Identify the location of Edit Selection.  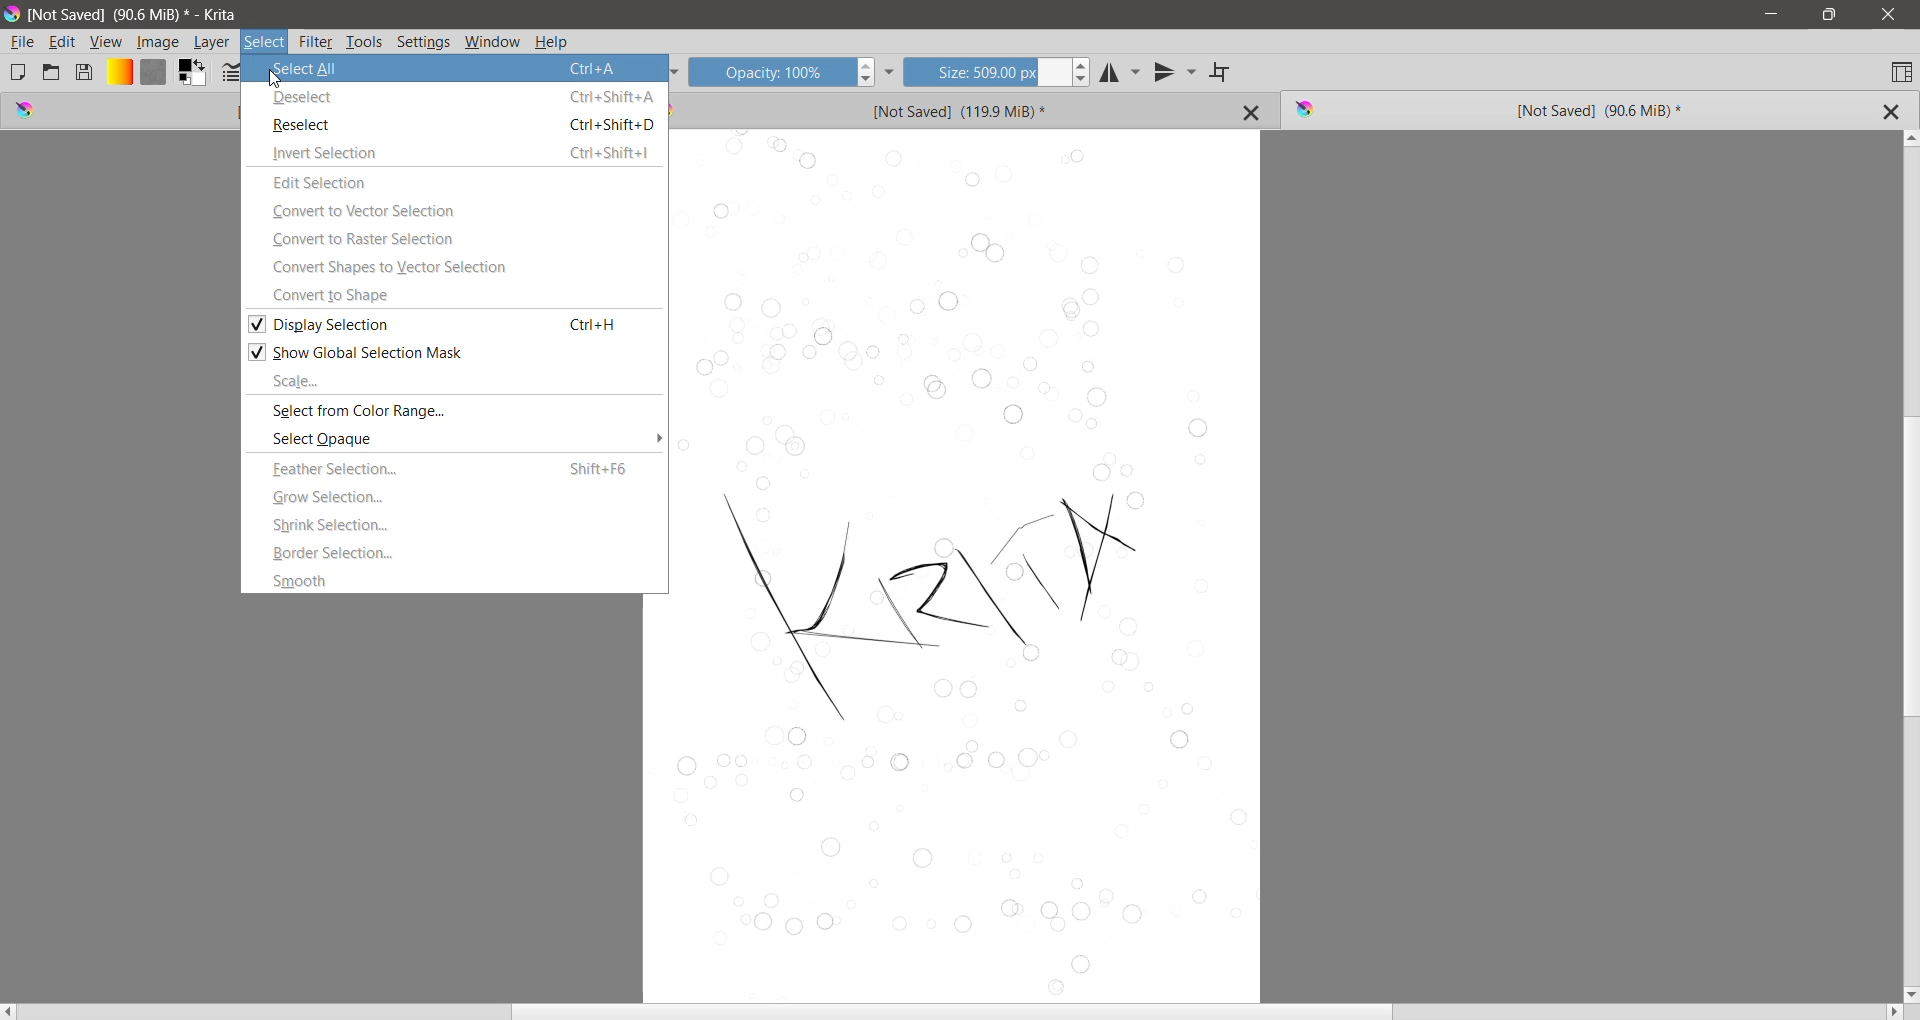
(454, 182).